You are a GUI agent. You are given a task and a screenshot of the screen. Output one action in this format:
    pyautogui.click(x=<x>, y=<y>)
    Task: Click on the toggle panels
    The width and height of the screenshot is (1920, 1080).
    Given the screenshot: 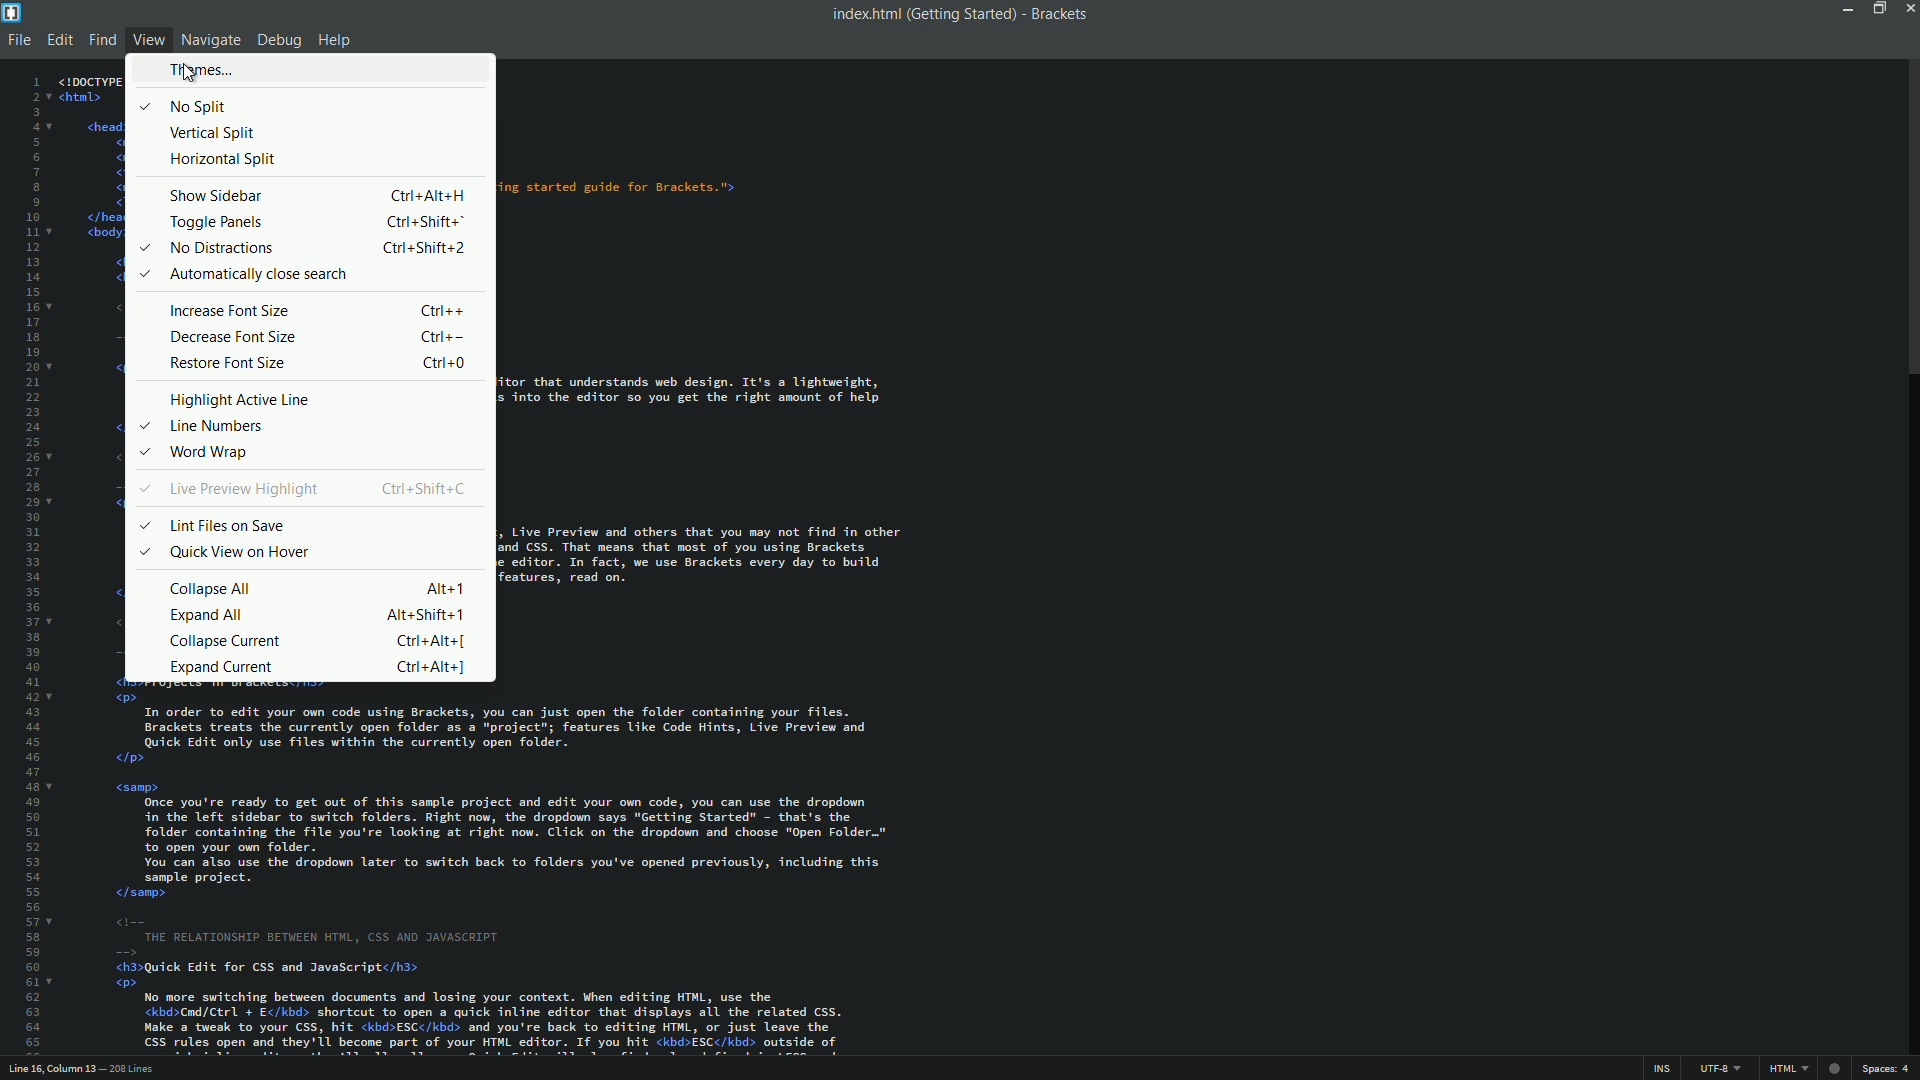 What is the action you would take?
    pyautogui.click(x=214, y=224)
    